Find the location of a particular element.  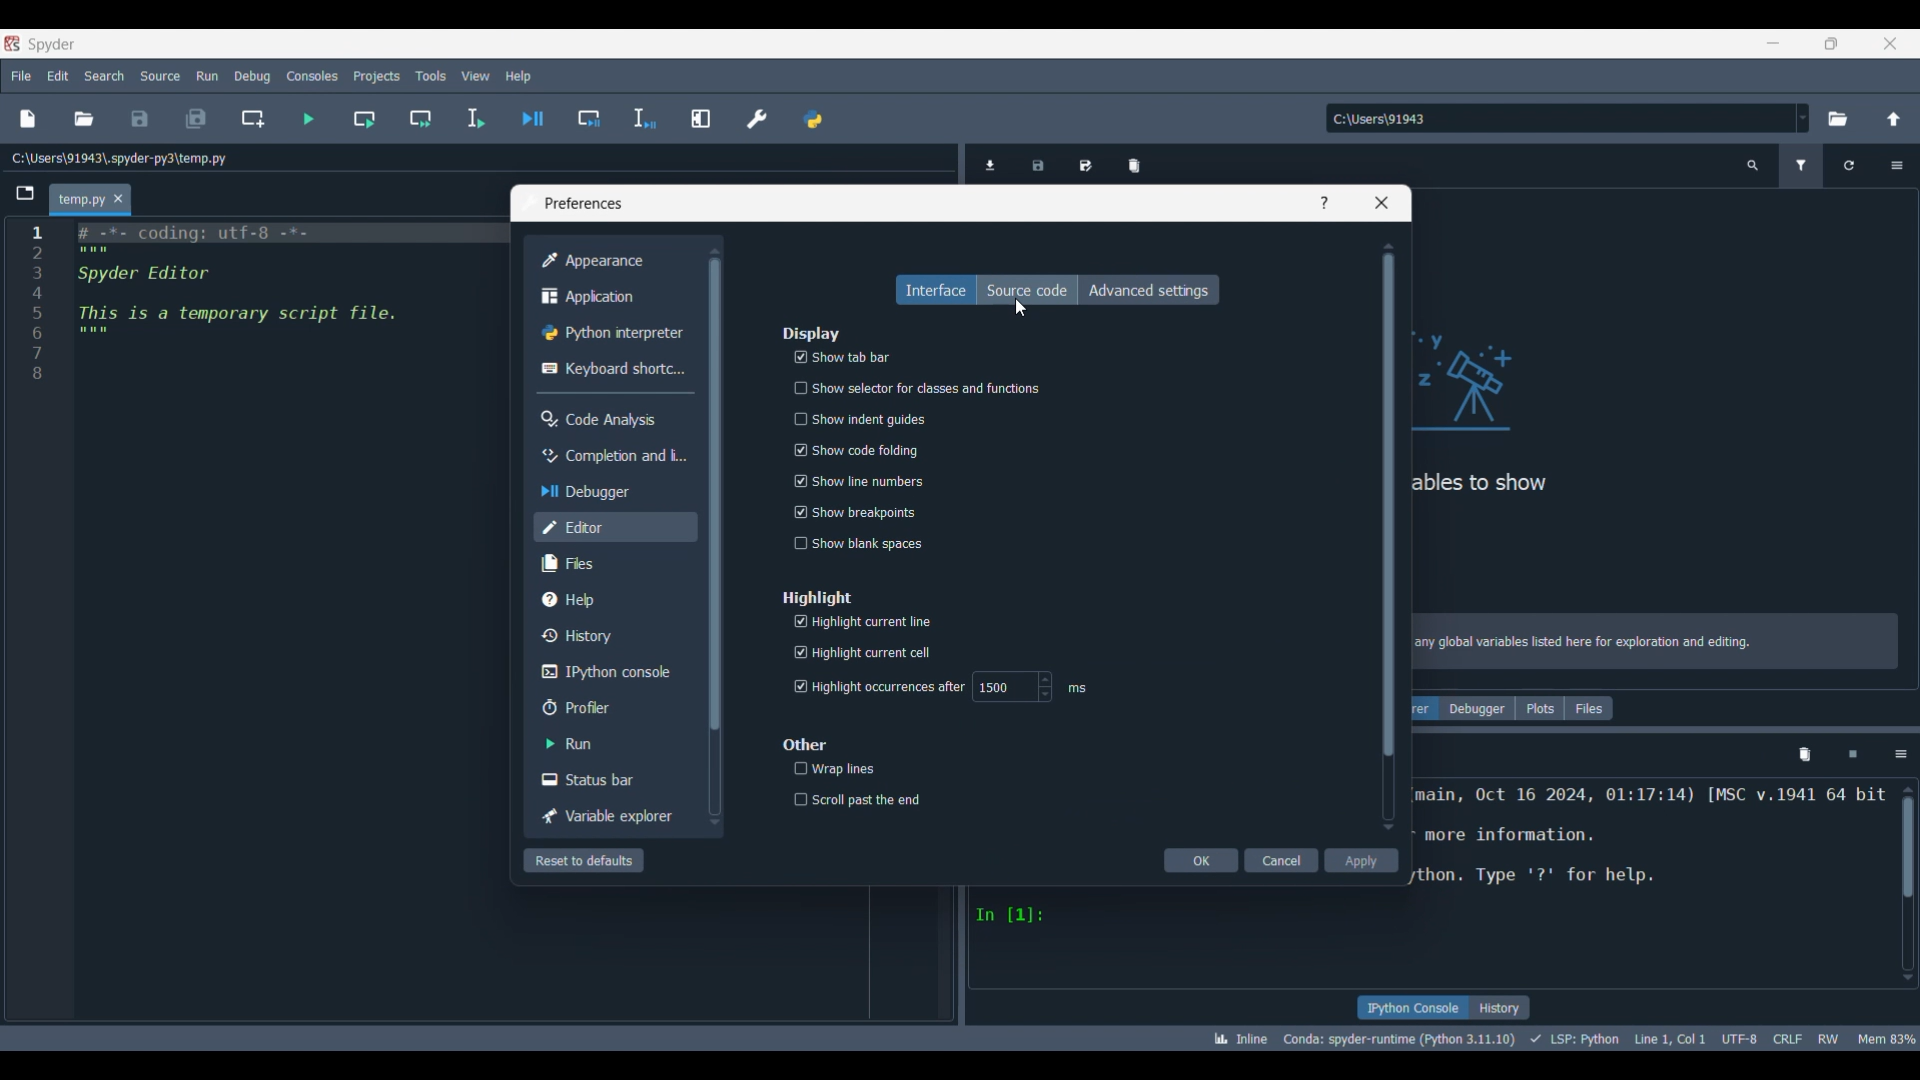

Enter number is located at coordinates (1003, 687).